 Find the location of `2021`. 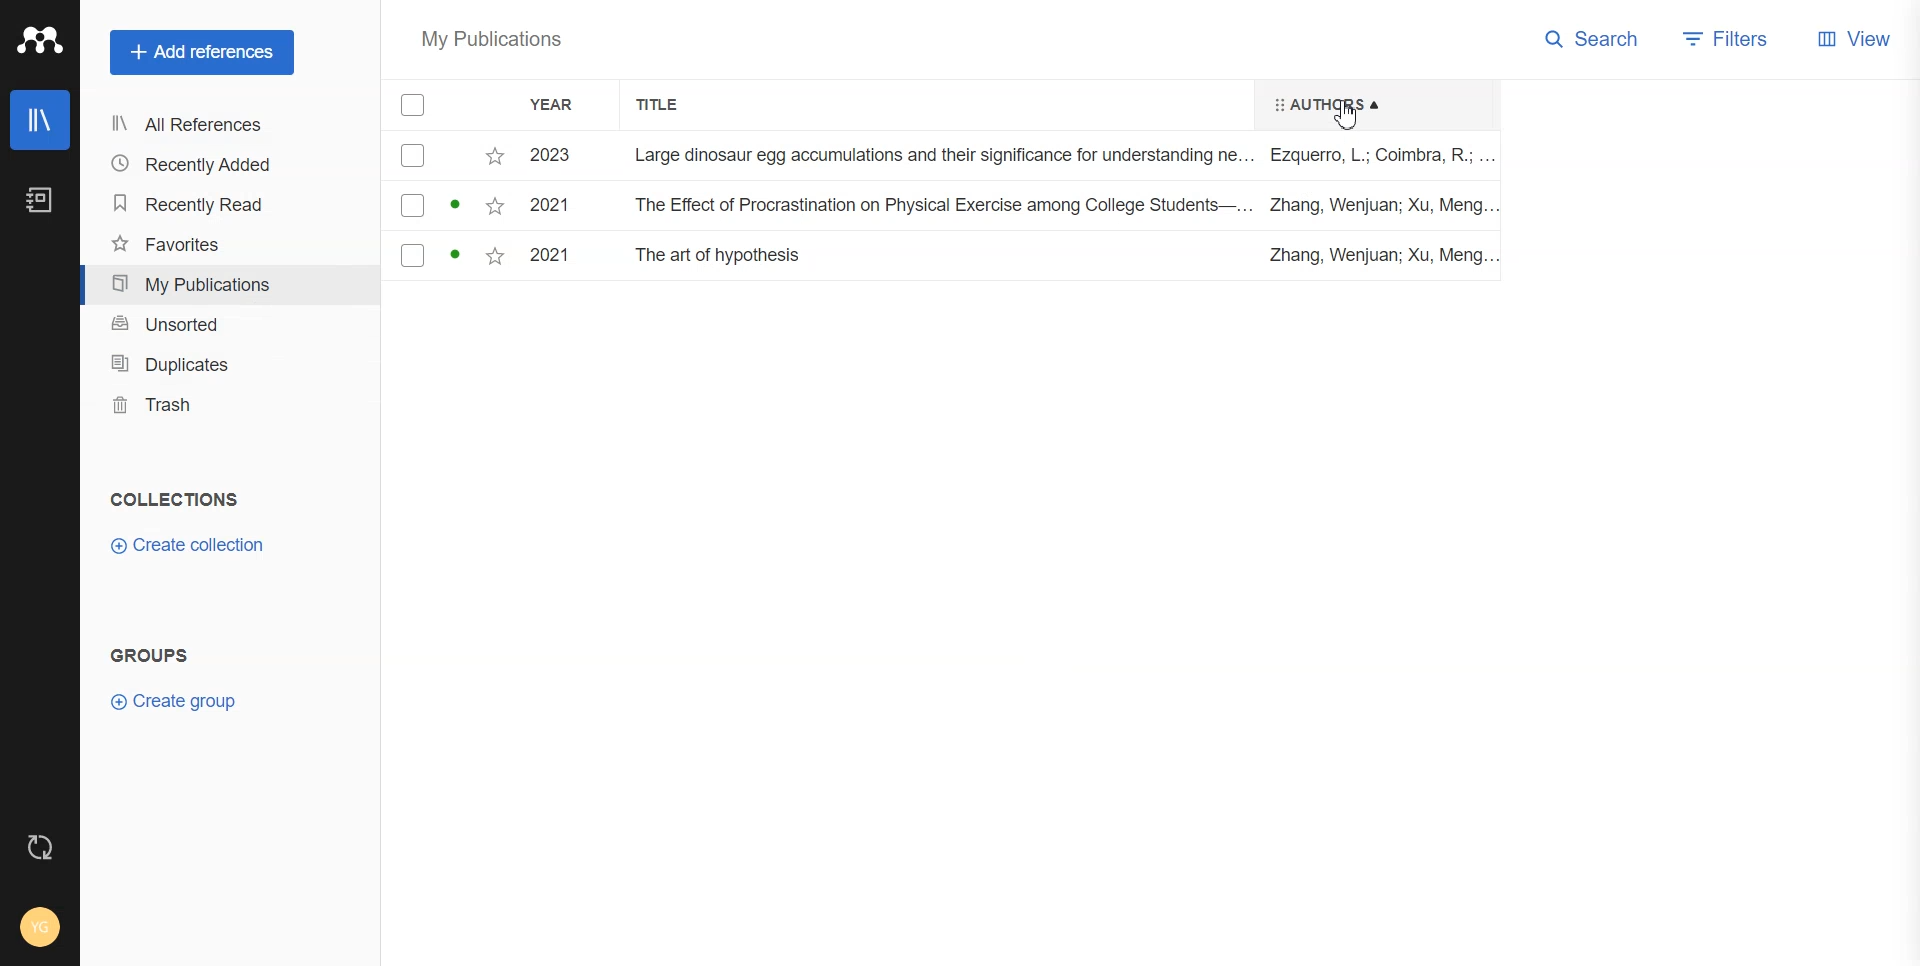

2021 is located at coordinates (548, 206).